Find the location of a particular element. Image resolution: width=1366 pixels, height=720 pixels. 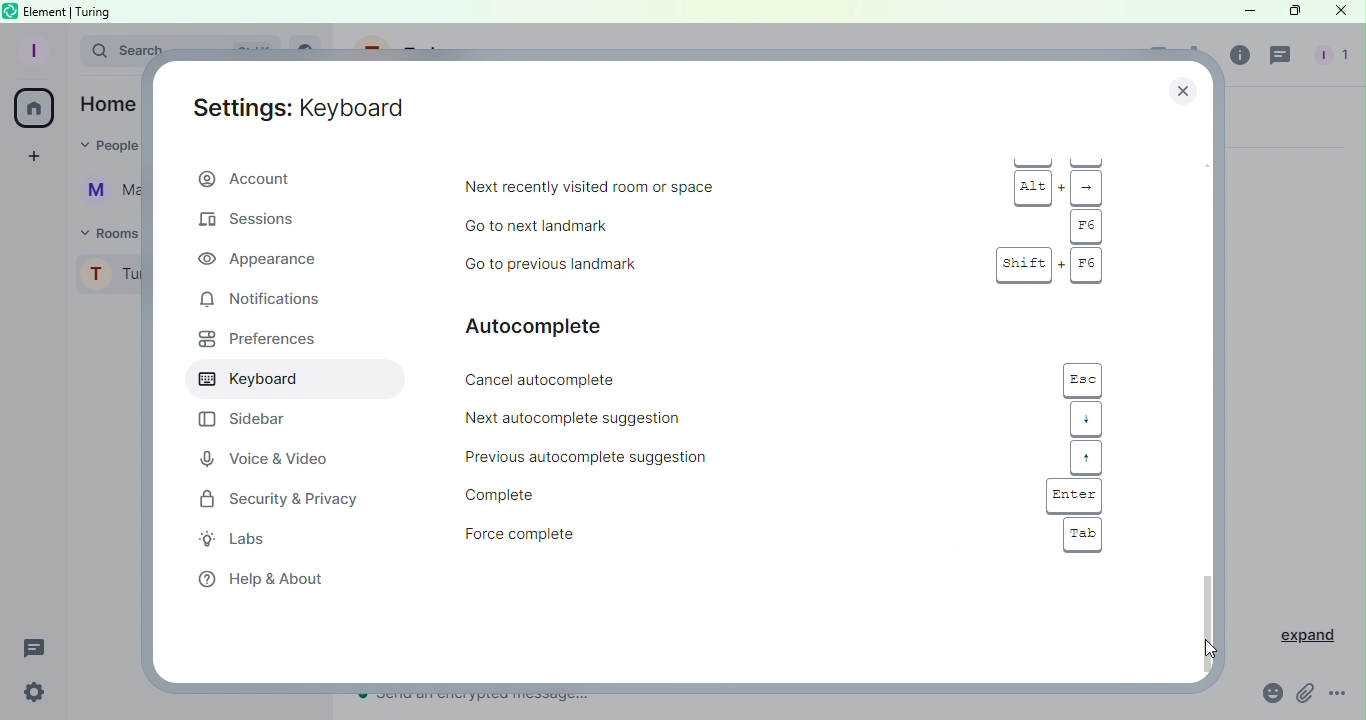

enter is located at coordinates (1075, 496).